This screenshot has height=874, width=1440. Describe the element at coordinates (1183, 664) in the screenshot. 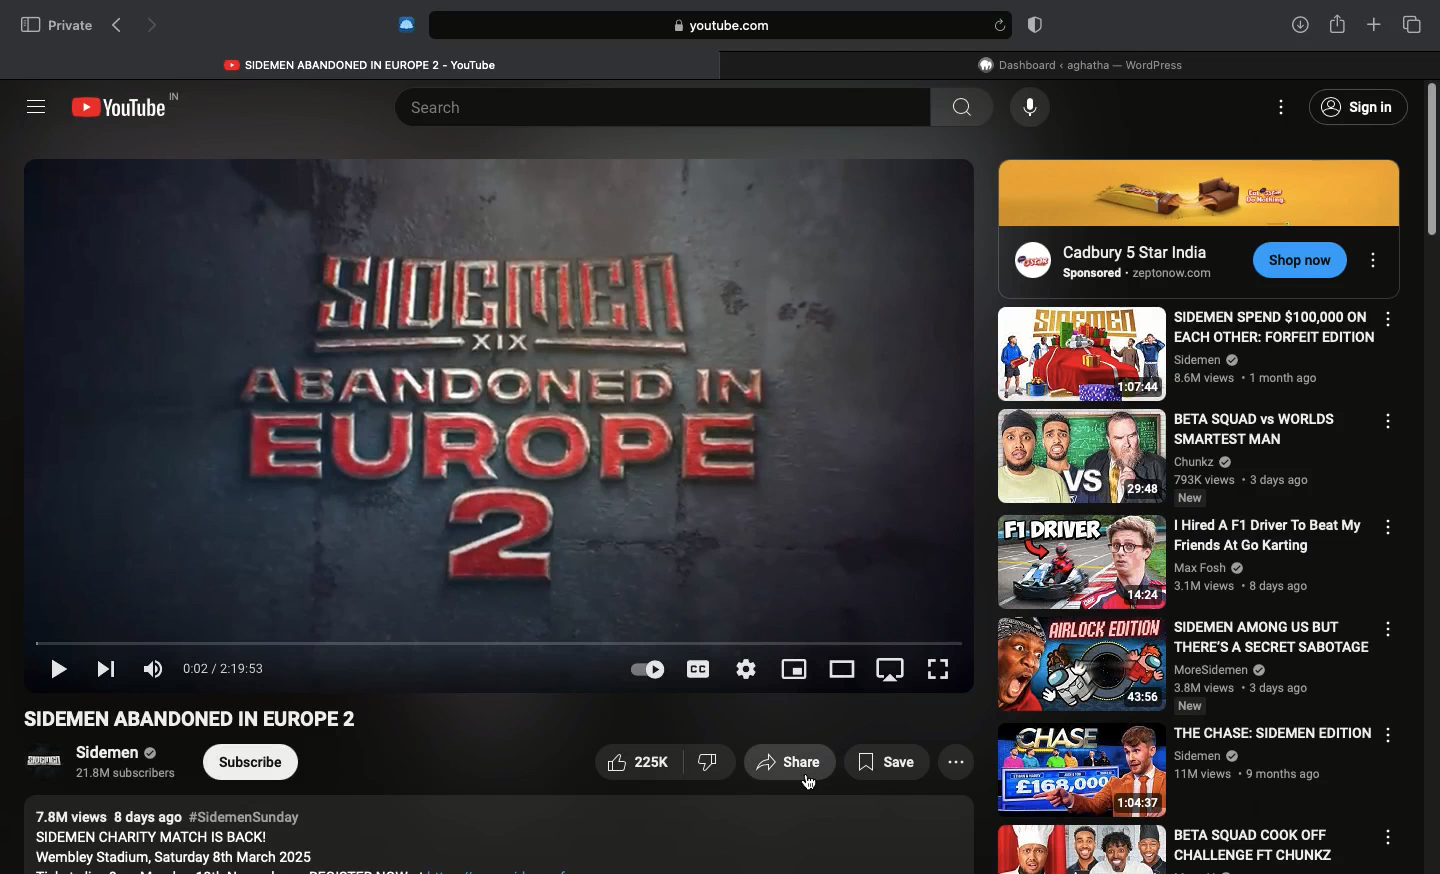

I see `Video name` at that location.